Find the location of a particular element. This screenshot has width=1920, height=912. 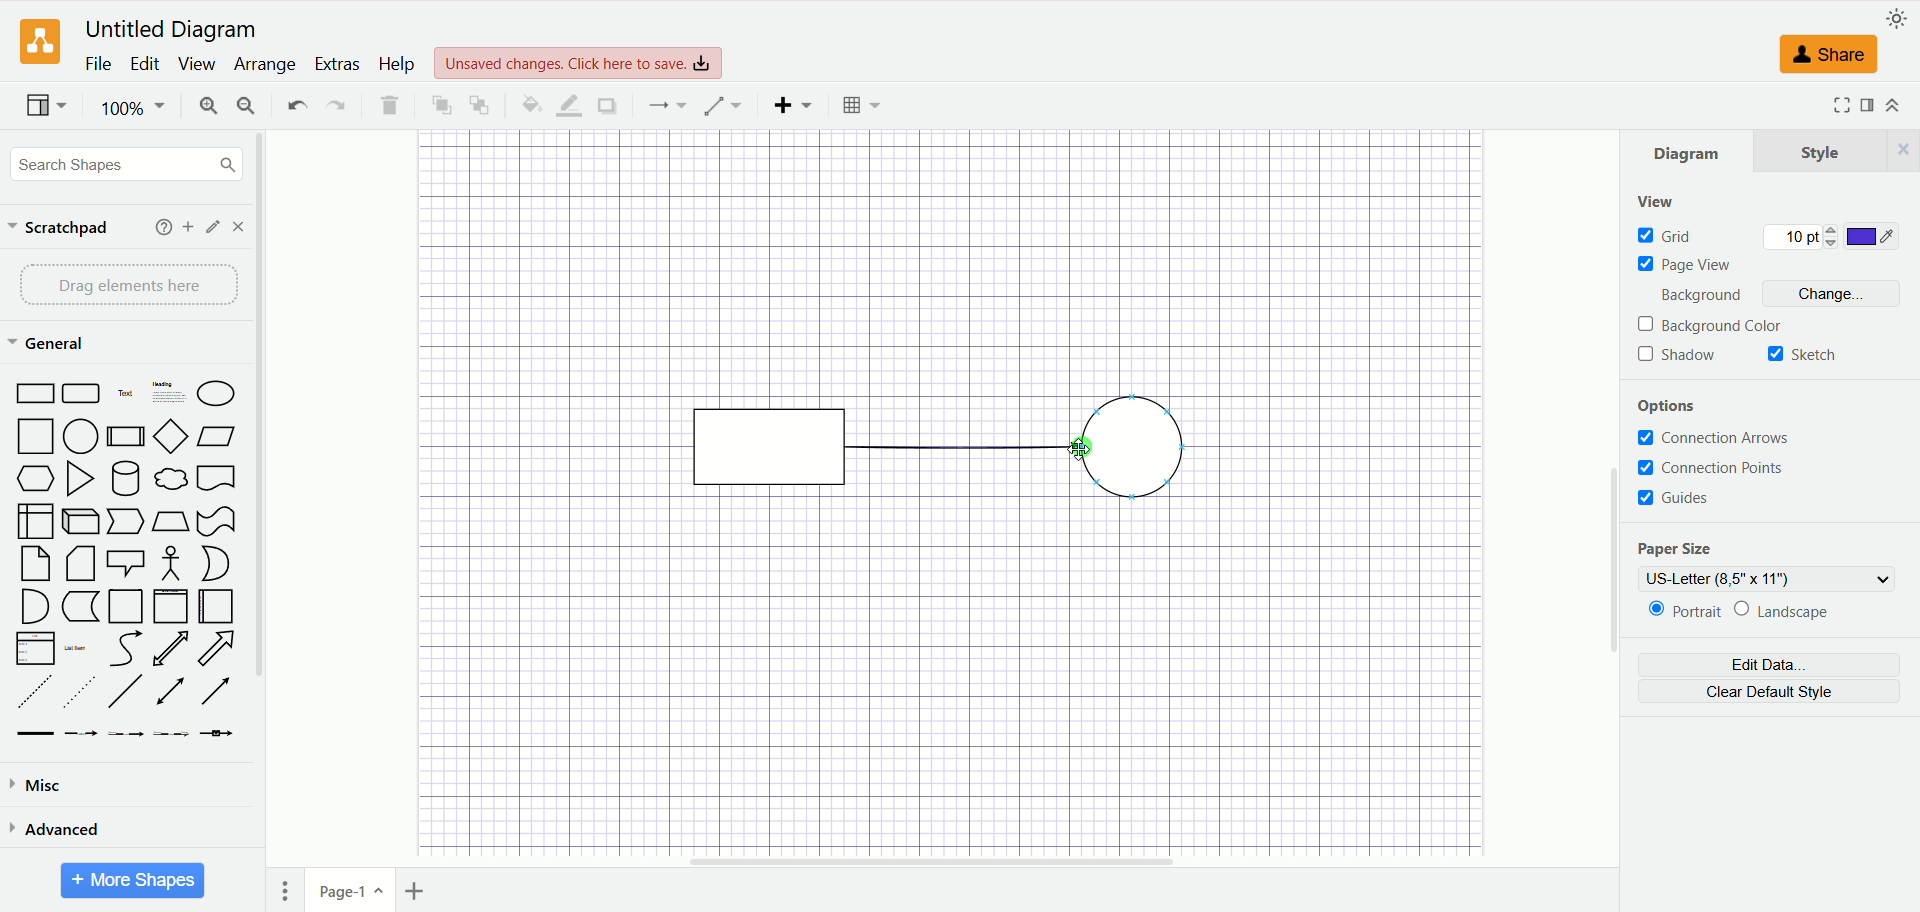

Pointer is located at coordinates (127, 522).